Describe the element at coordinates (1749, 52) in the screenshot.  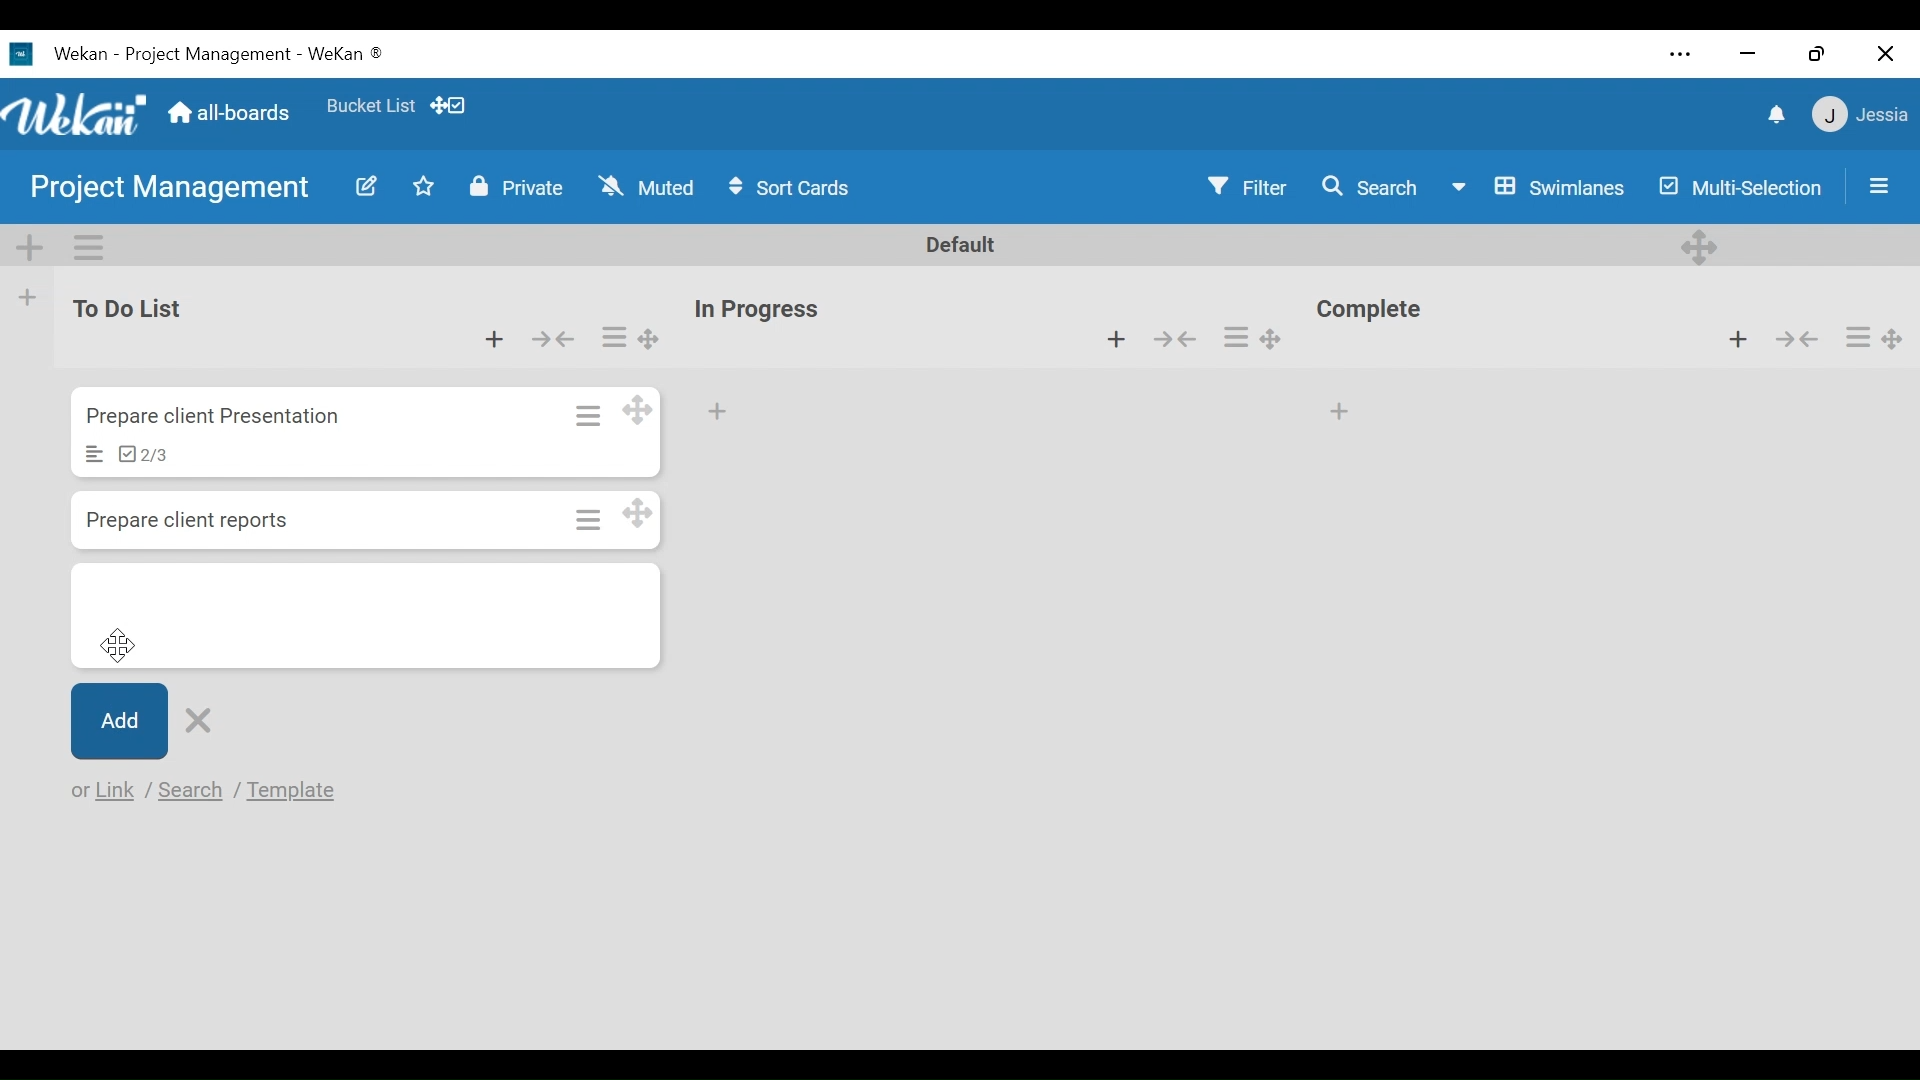
I see `minimize` at that location.